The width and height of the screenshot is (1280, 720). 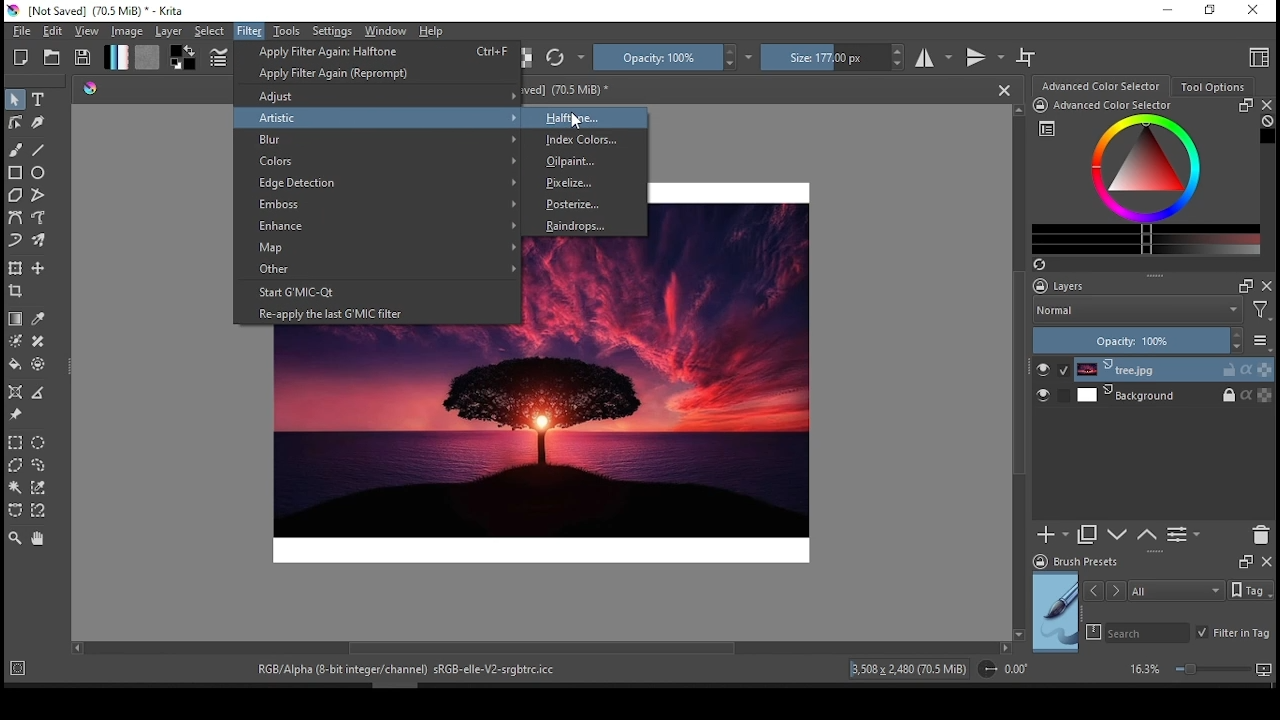 What do you see at coordinates (15, 487) in the screenshot?
I see `contiguous selection tool` at bounding box center [15, 487].